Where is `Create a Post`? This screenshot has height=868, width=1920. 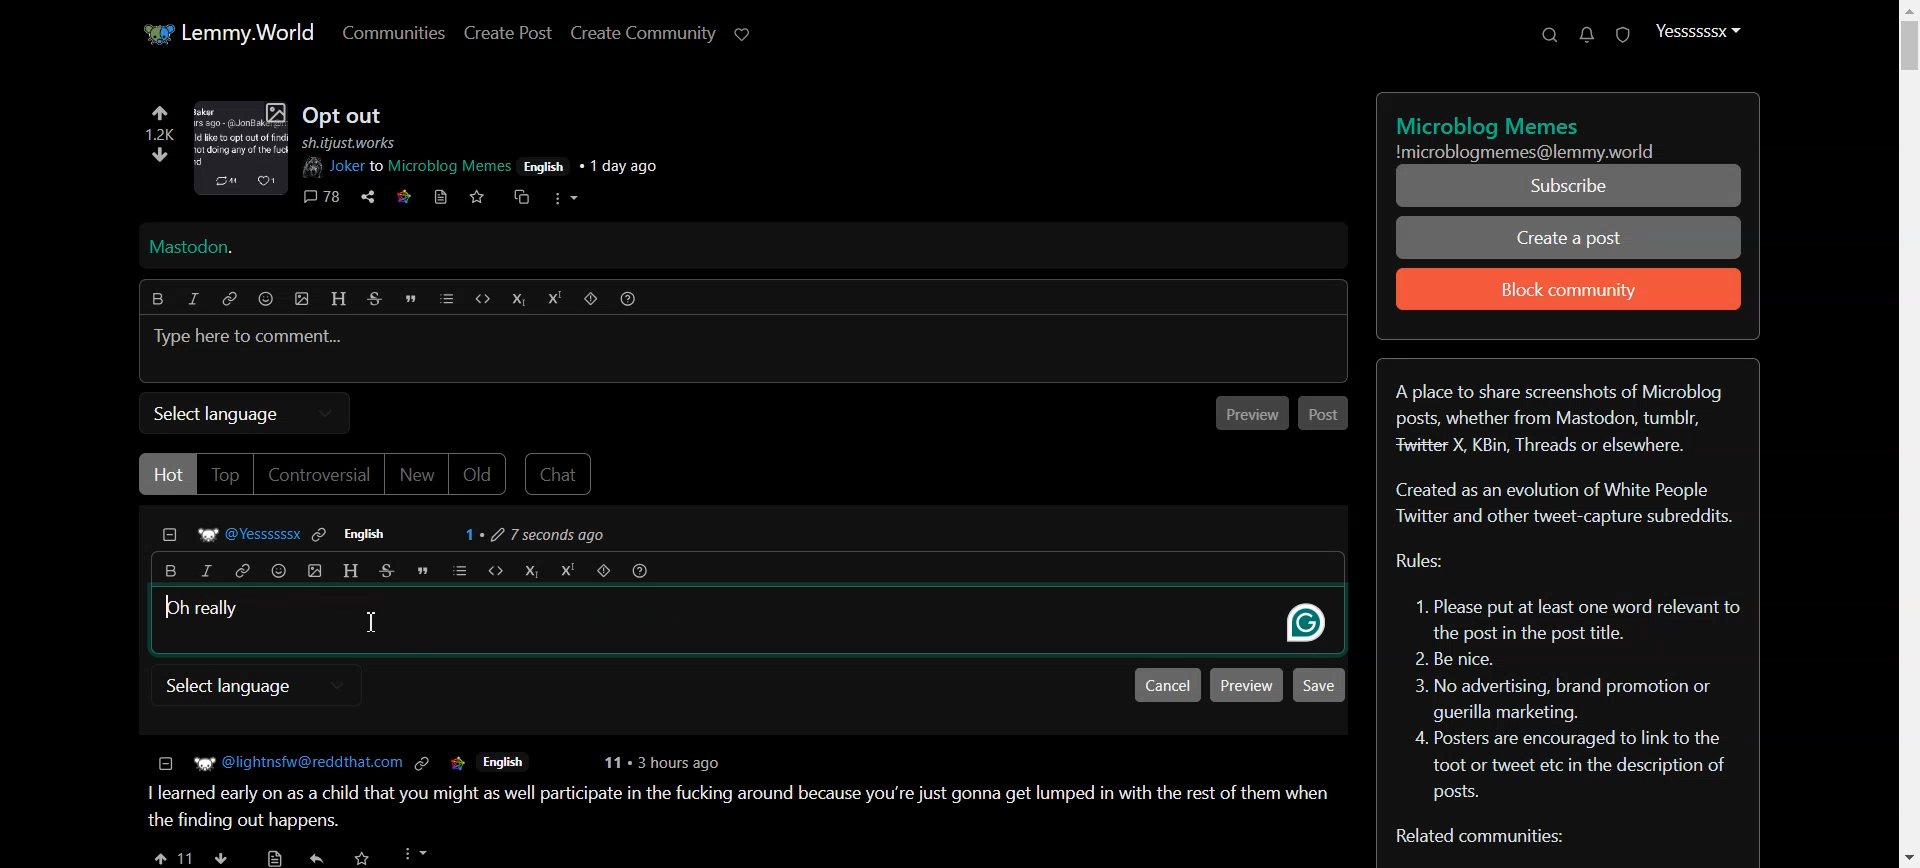
Create a Post is located at coordinates (1567, 238).